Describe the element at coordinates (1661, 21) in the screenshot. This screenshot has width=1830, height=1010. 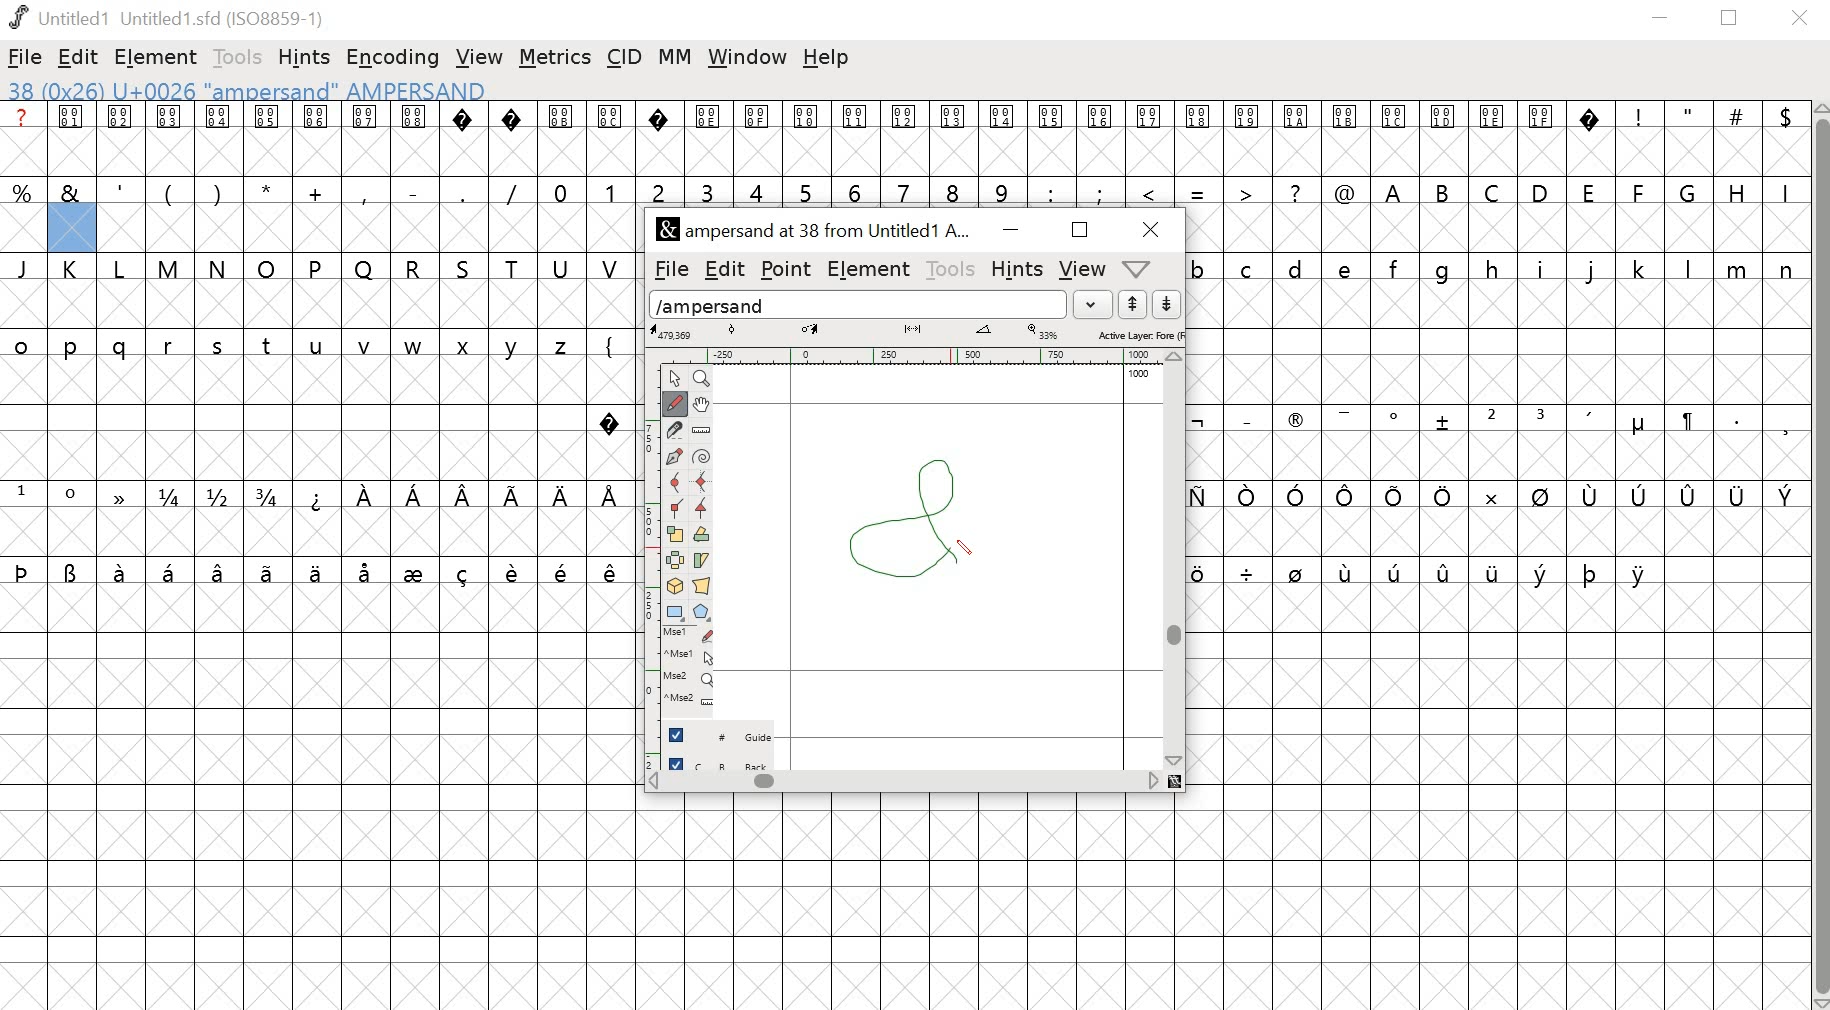
I see `minimize` at that location.